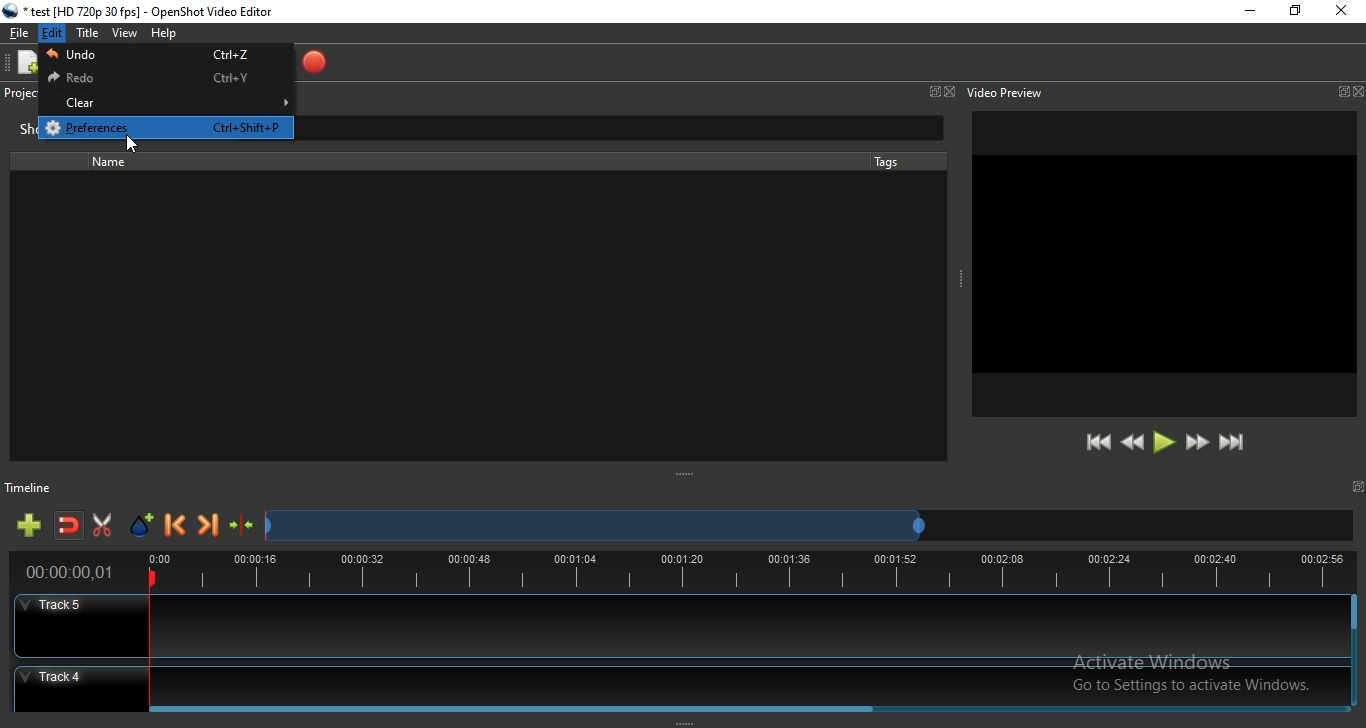  Describe the element at coordinates (143, 526) in the screenshot. I see `Add marker` at that location.